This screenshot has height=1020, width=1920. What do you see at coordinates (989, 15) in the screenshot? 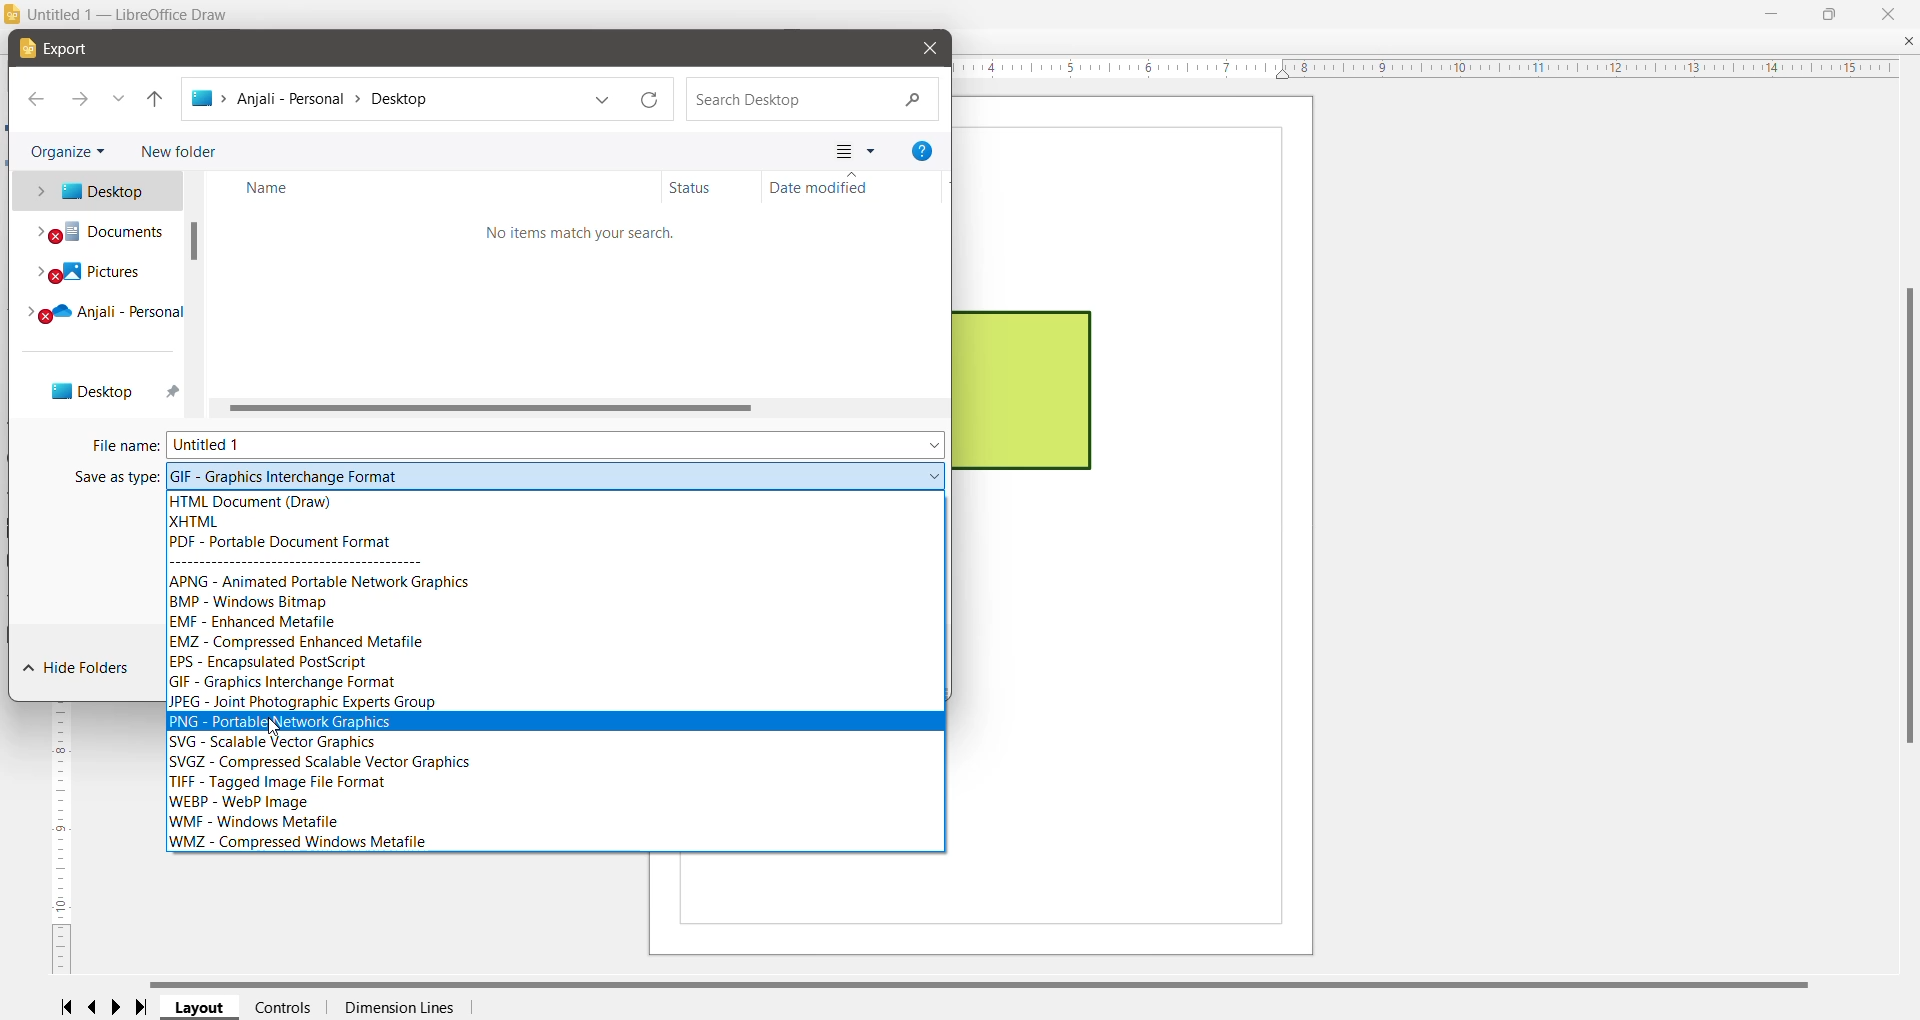
I see `Title bar color changed on Click` at bounding box center [989, 15].